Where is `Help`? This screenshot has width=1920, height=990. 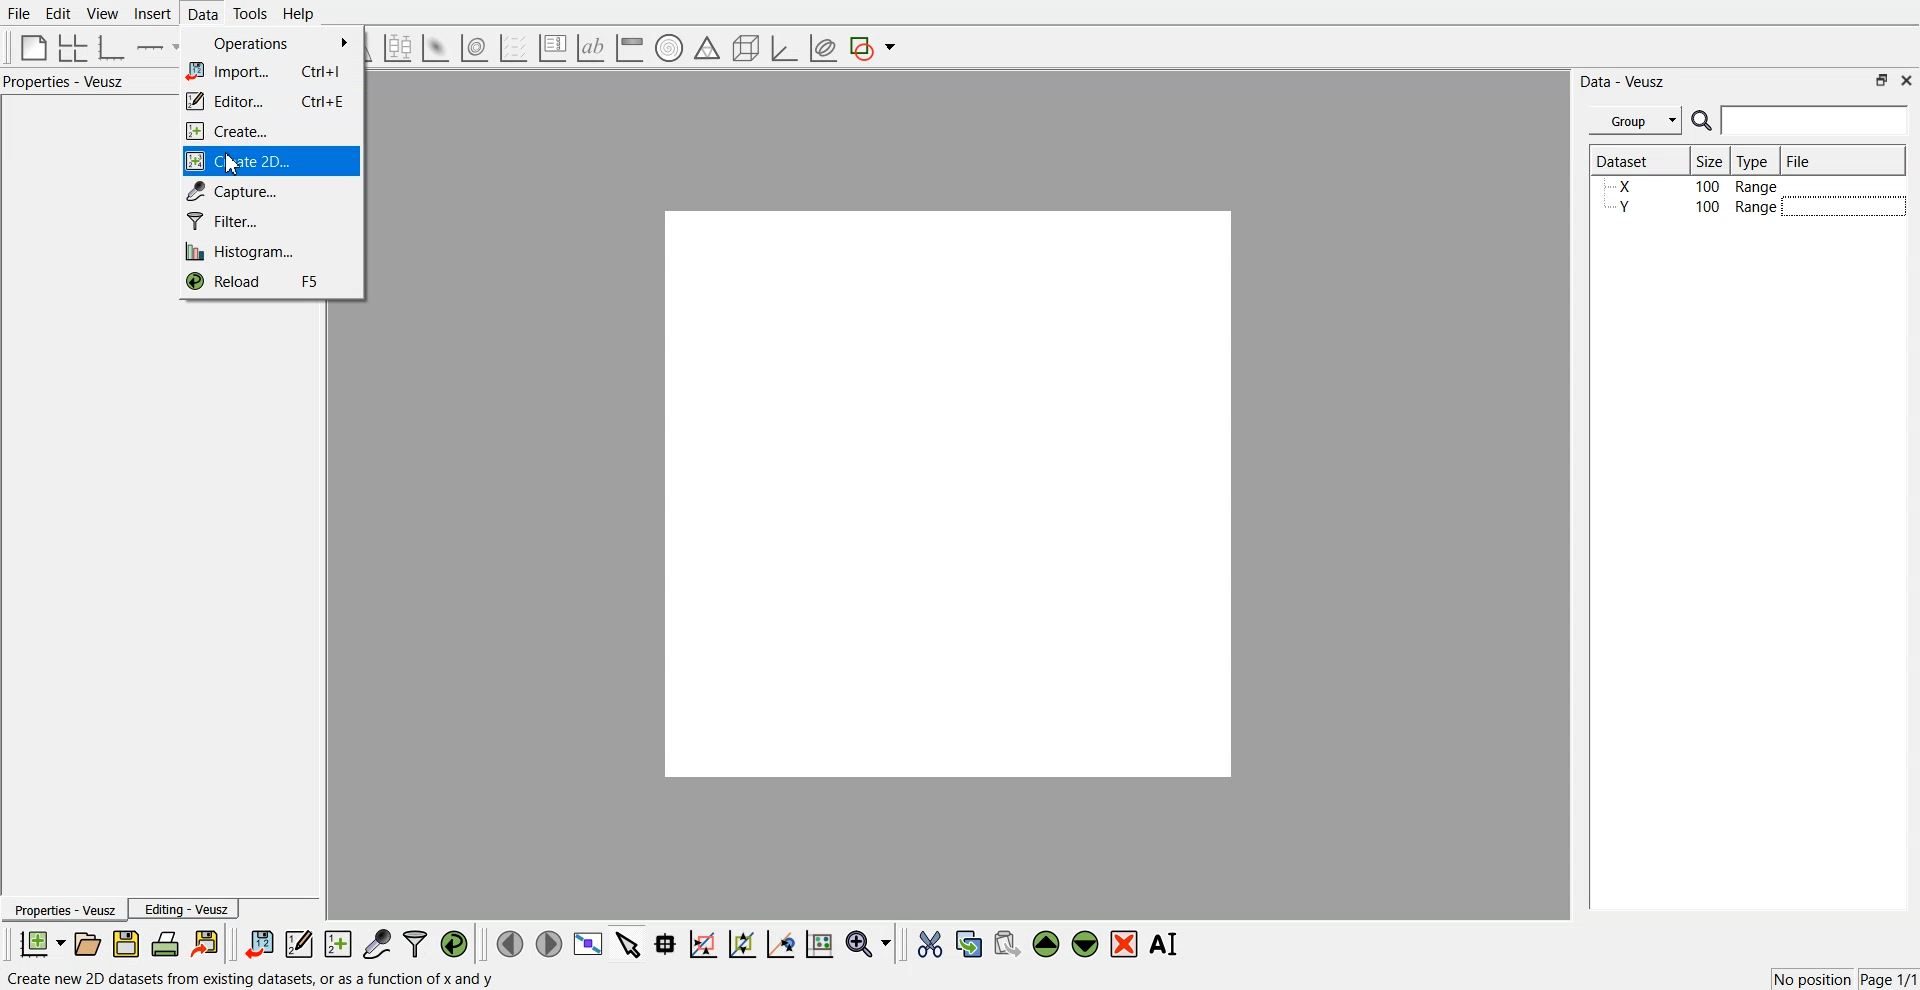
Help is located at coordinates (299, 14).